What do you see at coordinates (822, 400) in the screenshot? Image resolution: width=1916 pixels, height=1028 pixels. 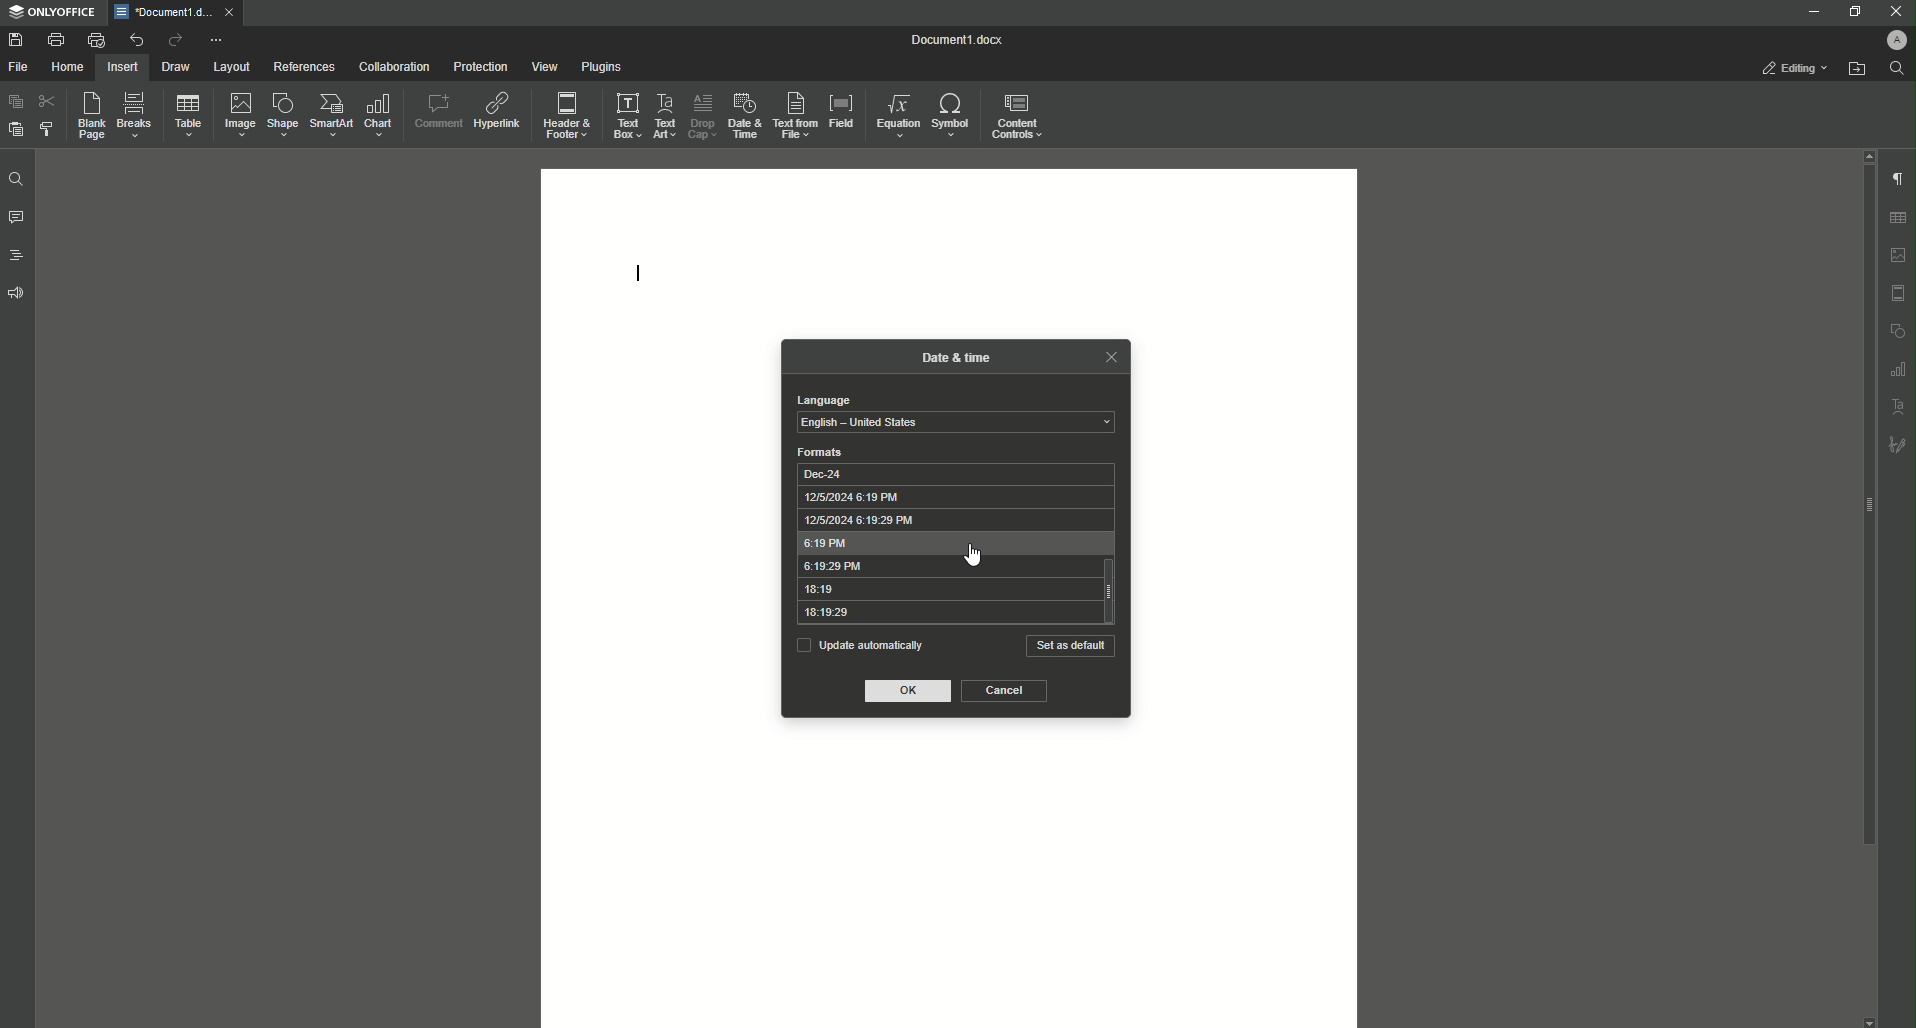 I see `language` at bounding box center [822, 400].